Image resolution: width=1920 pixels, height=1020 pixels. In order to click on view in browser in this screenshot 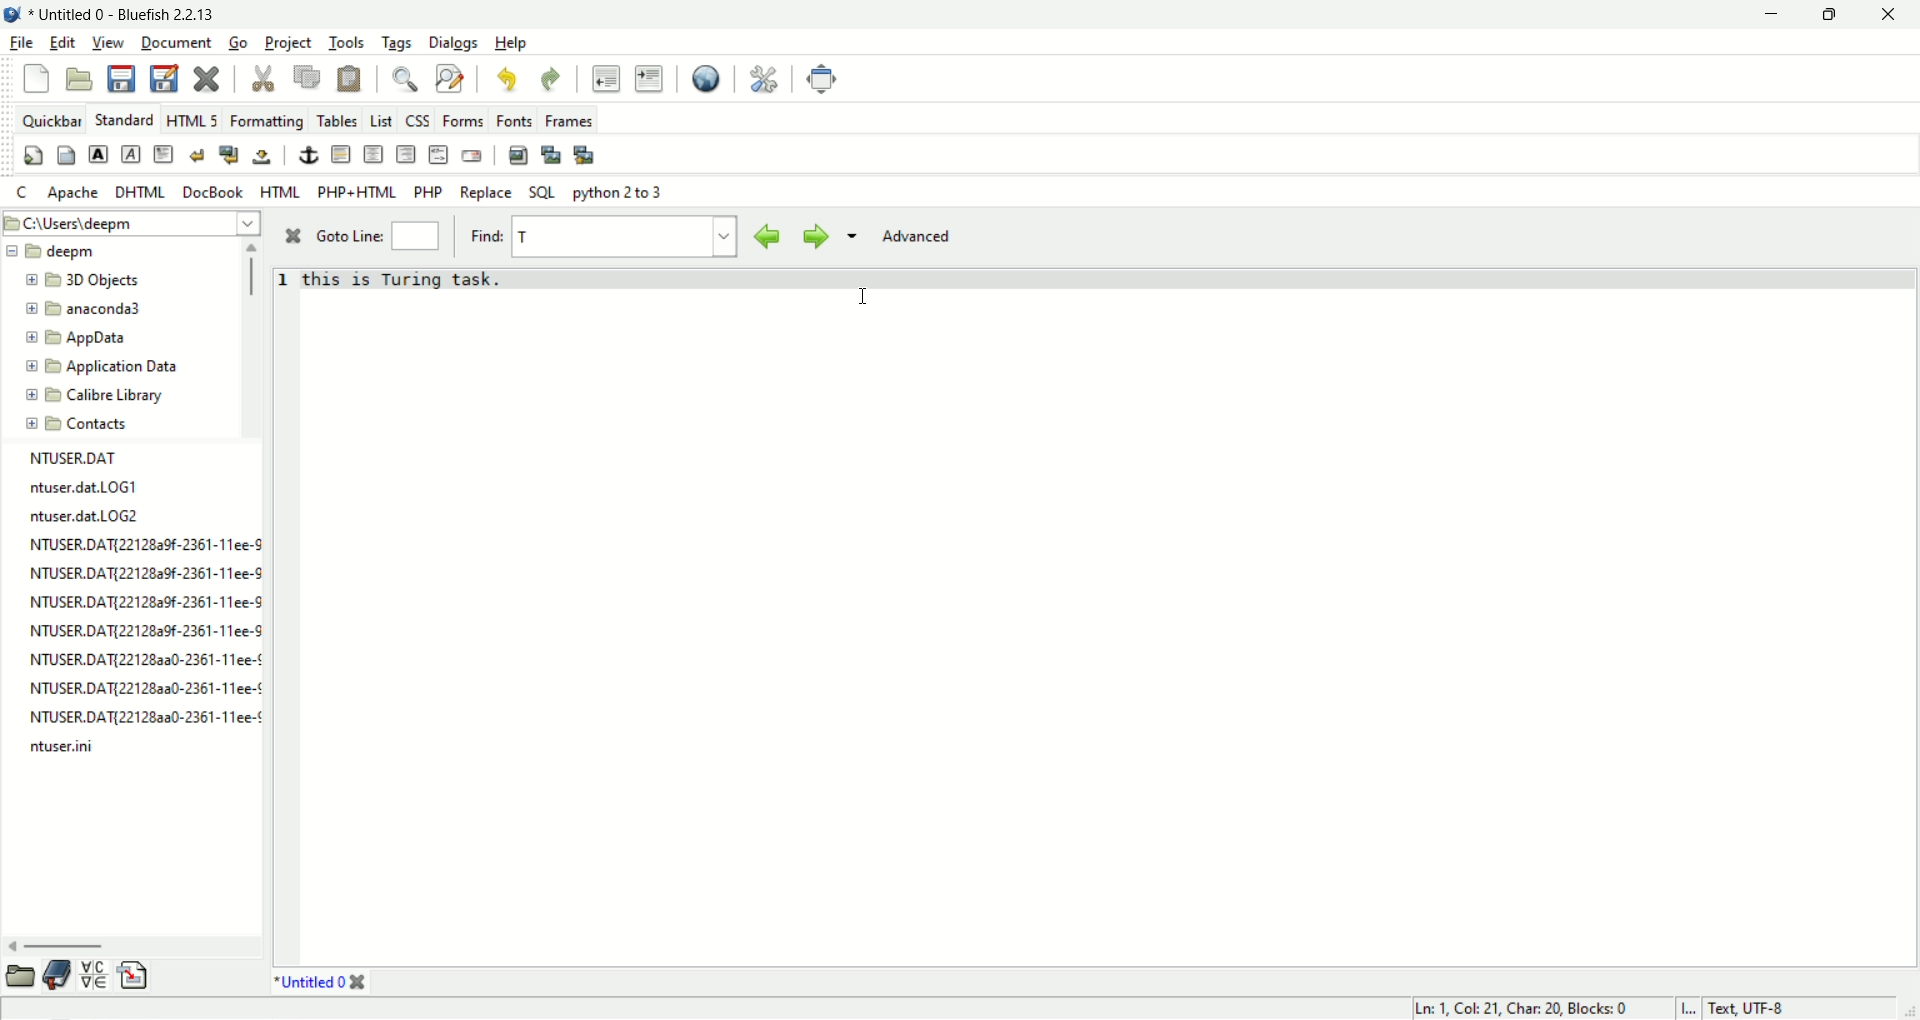, I will do `click(706, 80)`.